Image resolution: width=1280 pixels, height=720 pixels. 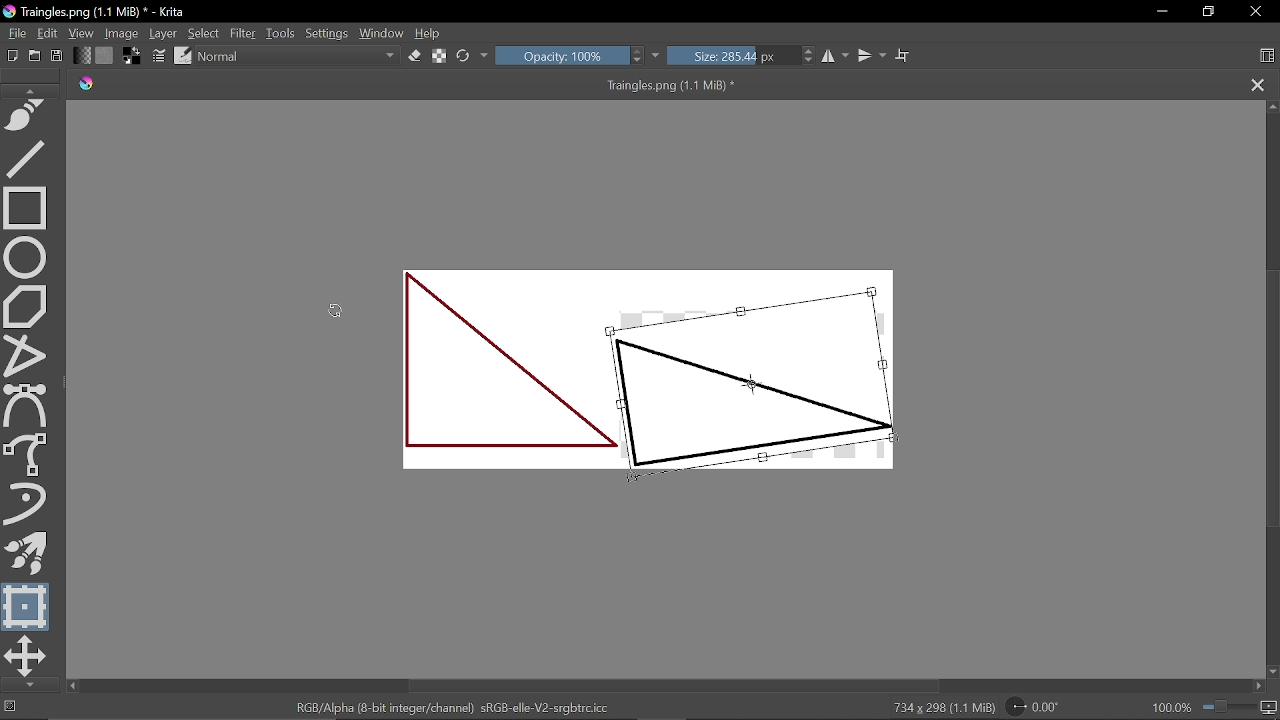 What do you see at coordinates (72, 686) in the screenshot?
I see `Move left` at bounding box center [72, 686].